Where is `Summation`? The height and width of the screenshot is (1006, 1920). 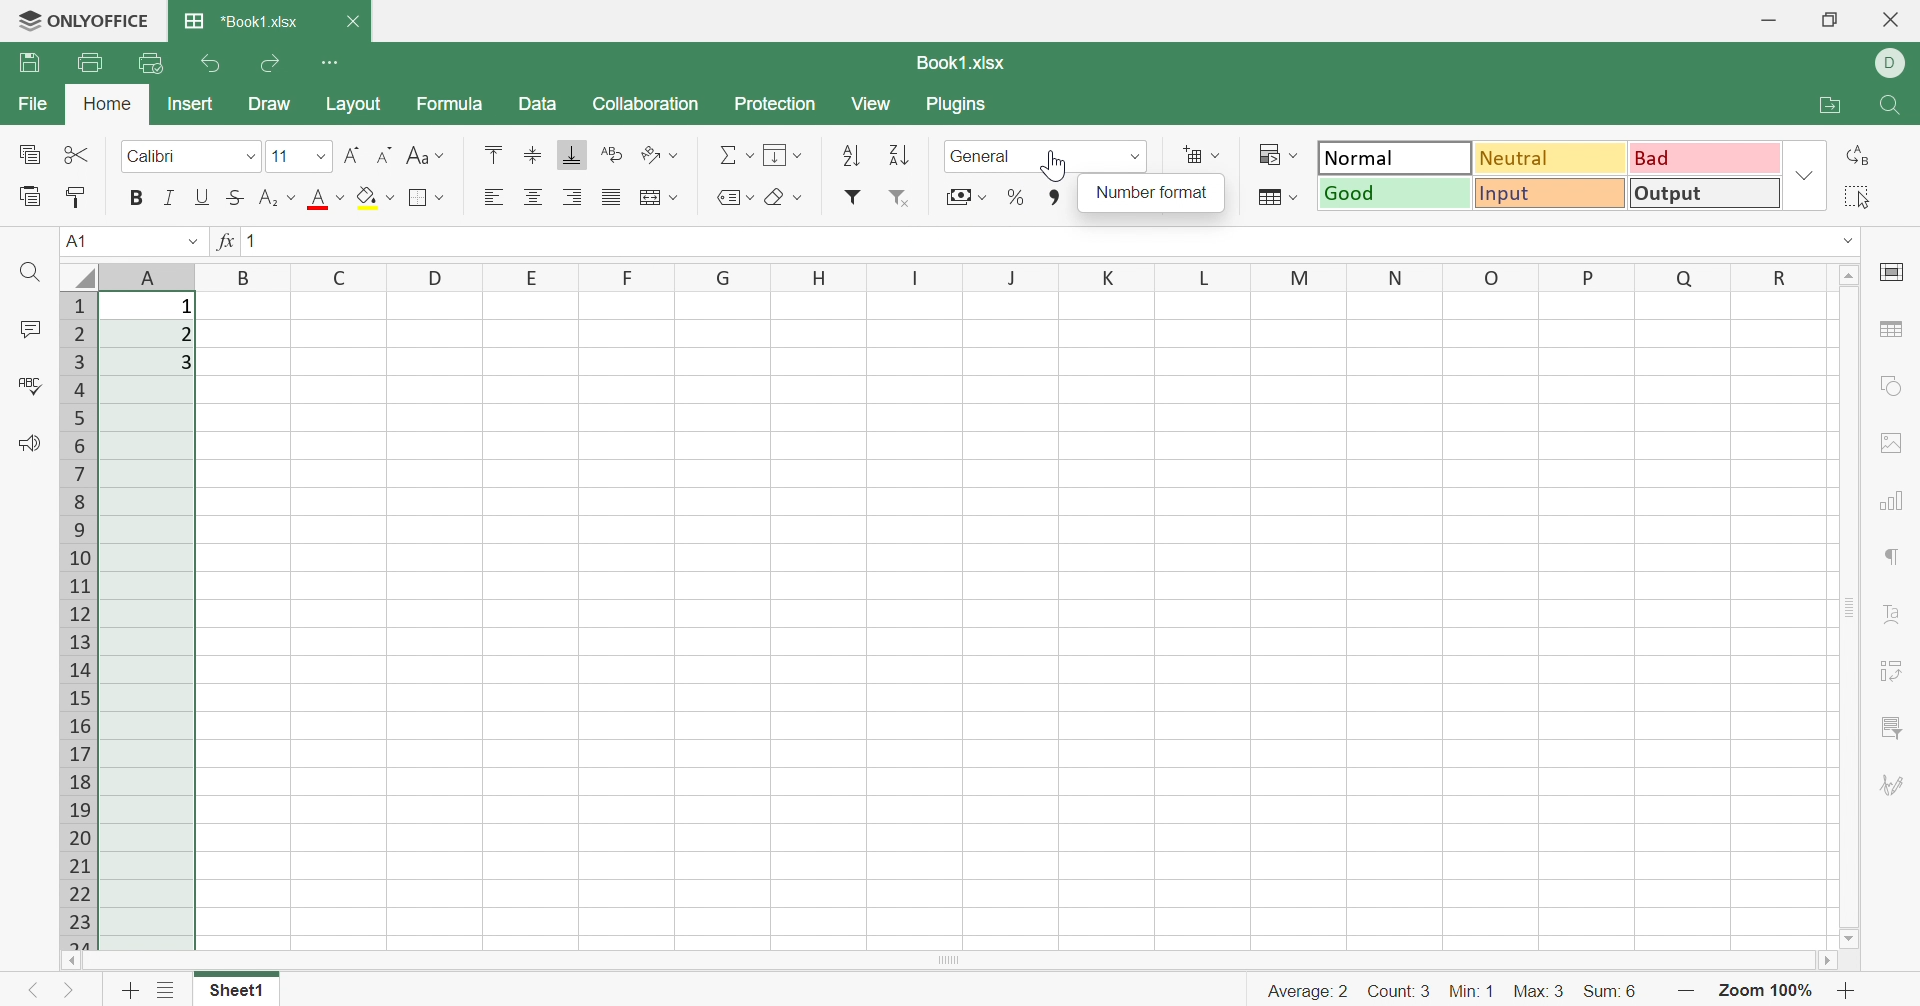 Summation is located at coordinates (736, 156).